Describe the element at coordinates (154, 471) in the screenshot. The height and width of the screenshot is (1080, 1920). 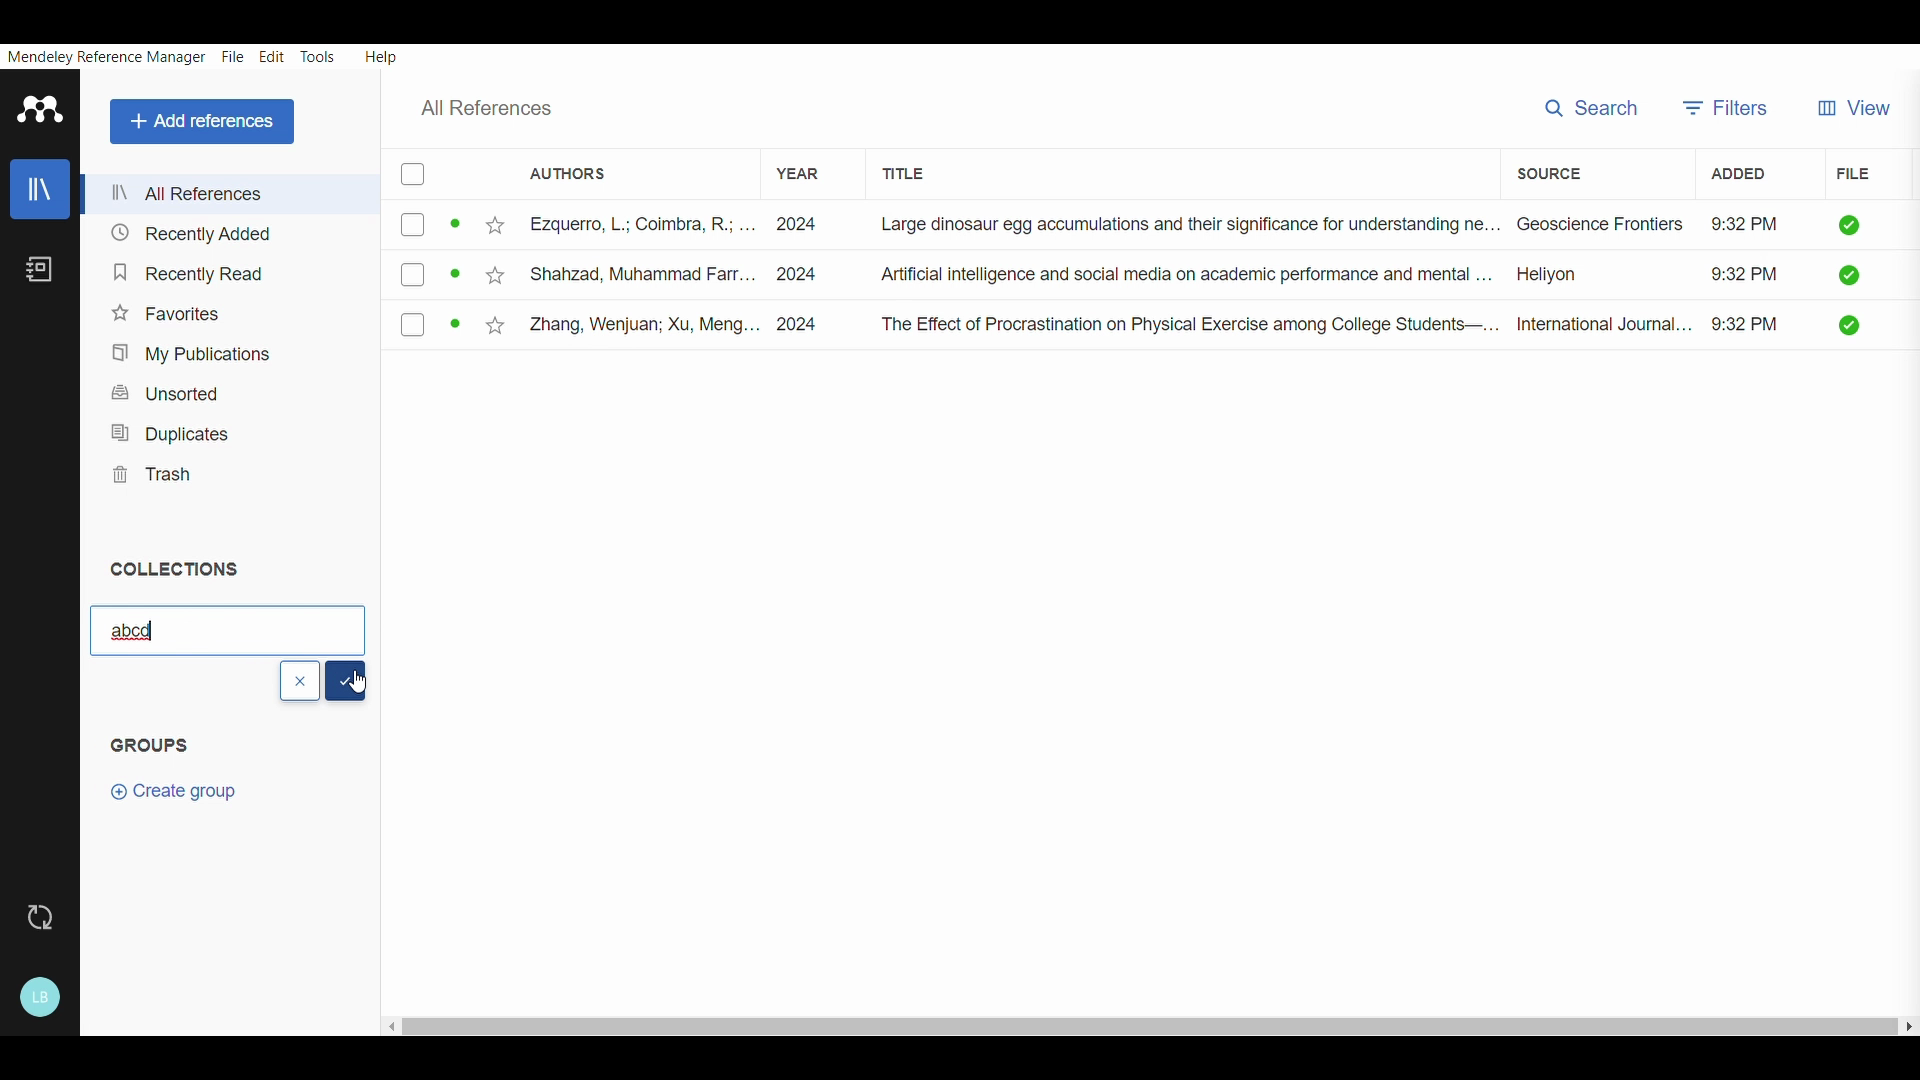
I see `Trash` at that location.